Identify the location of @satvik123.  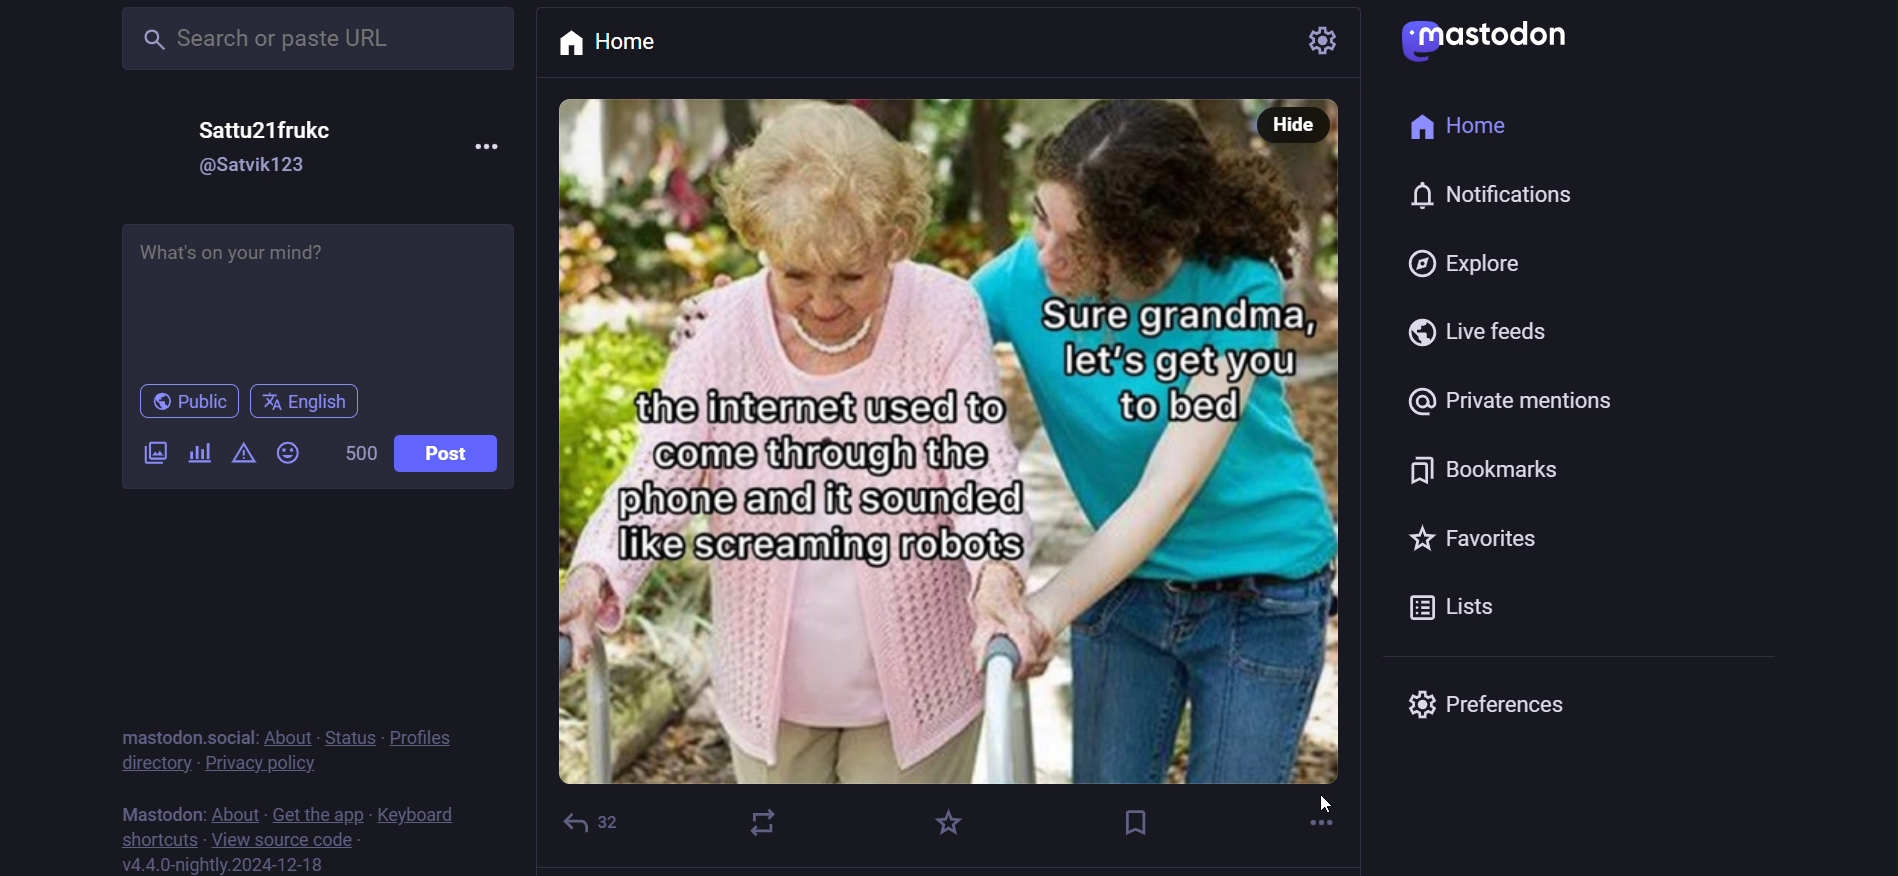
(259, 165).